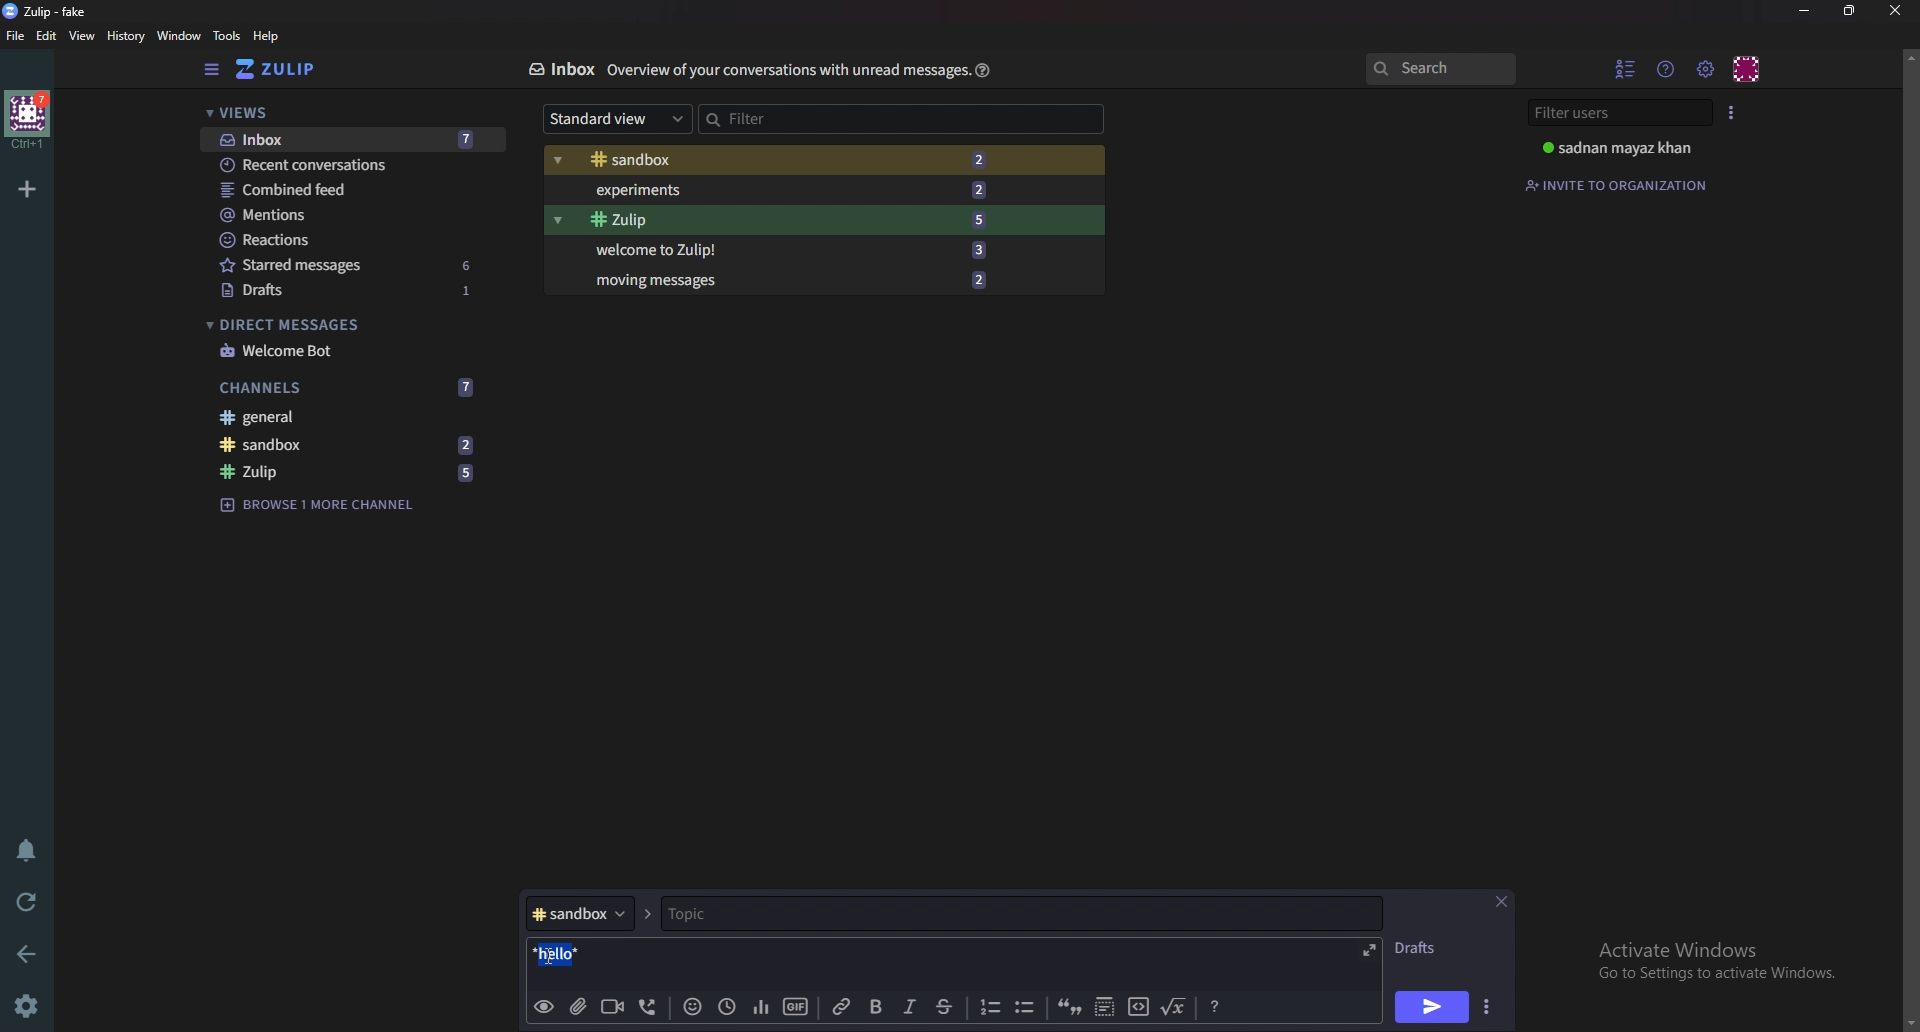 This screenshot has height=1032, width=1920. What do you see at coordinates (344, 445) in the screenshot?
I see `# sandbox 2` at bounding box center [344, 445].